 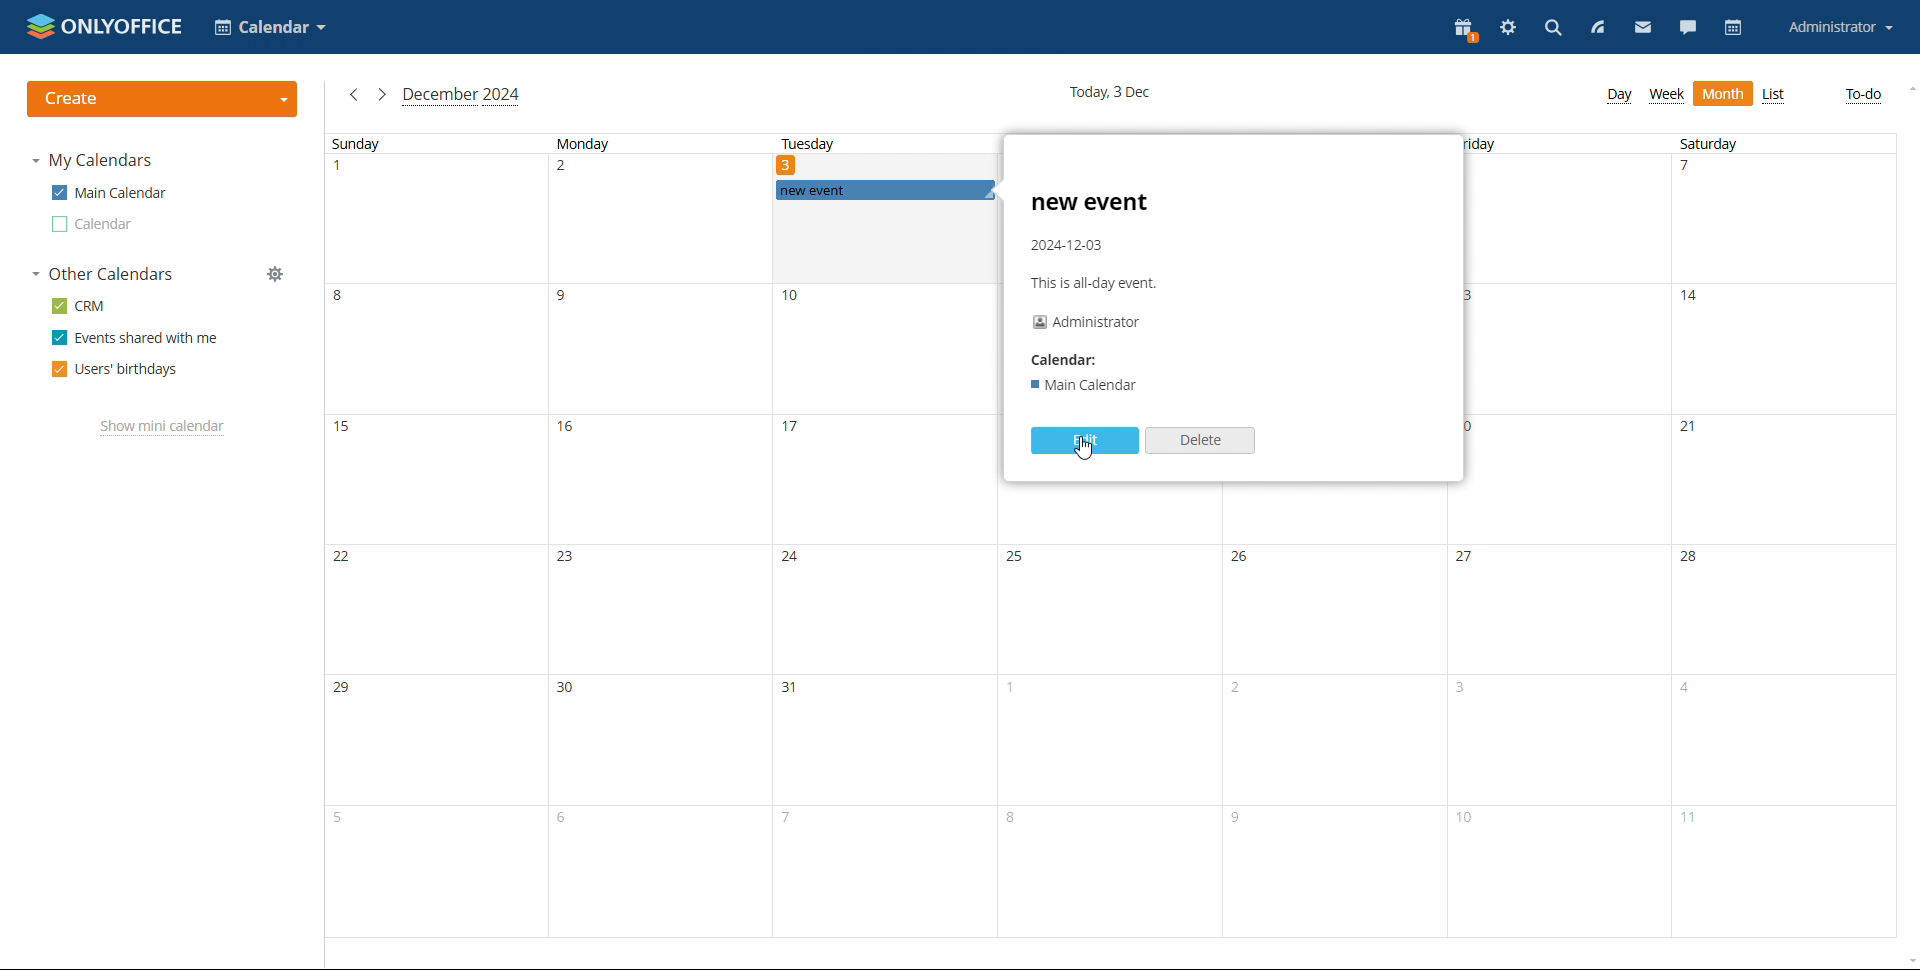 I want to click on tuesday, so click(x=806, y=145).